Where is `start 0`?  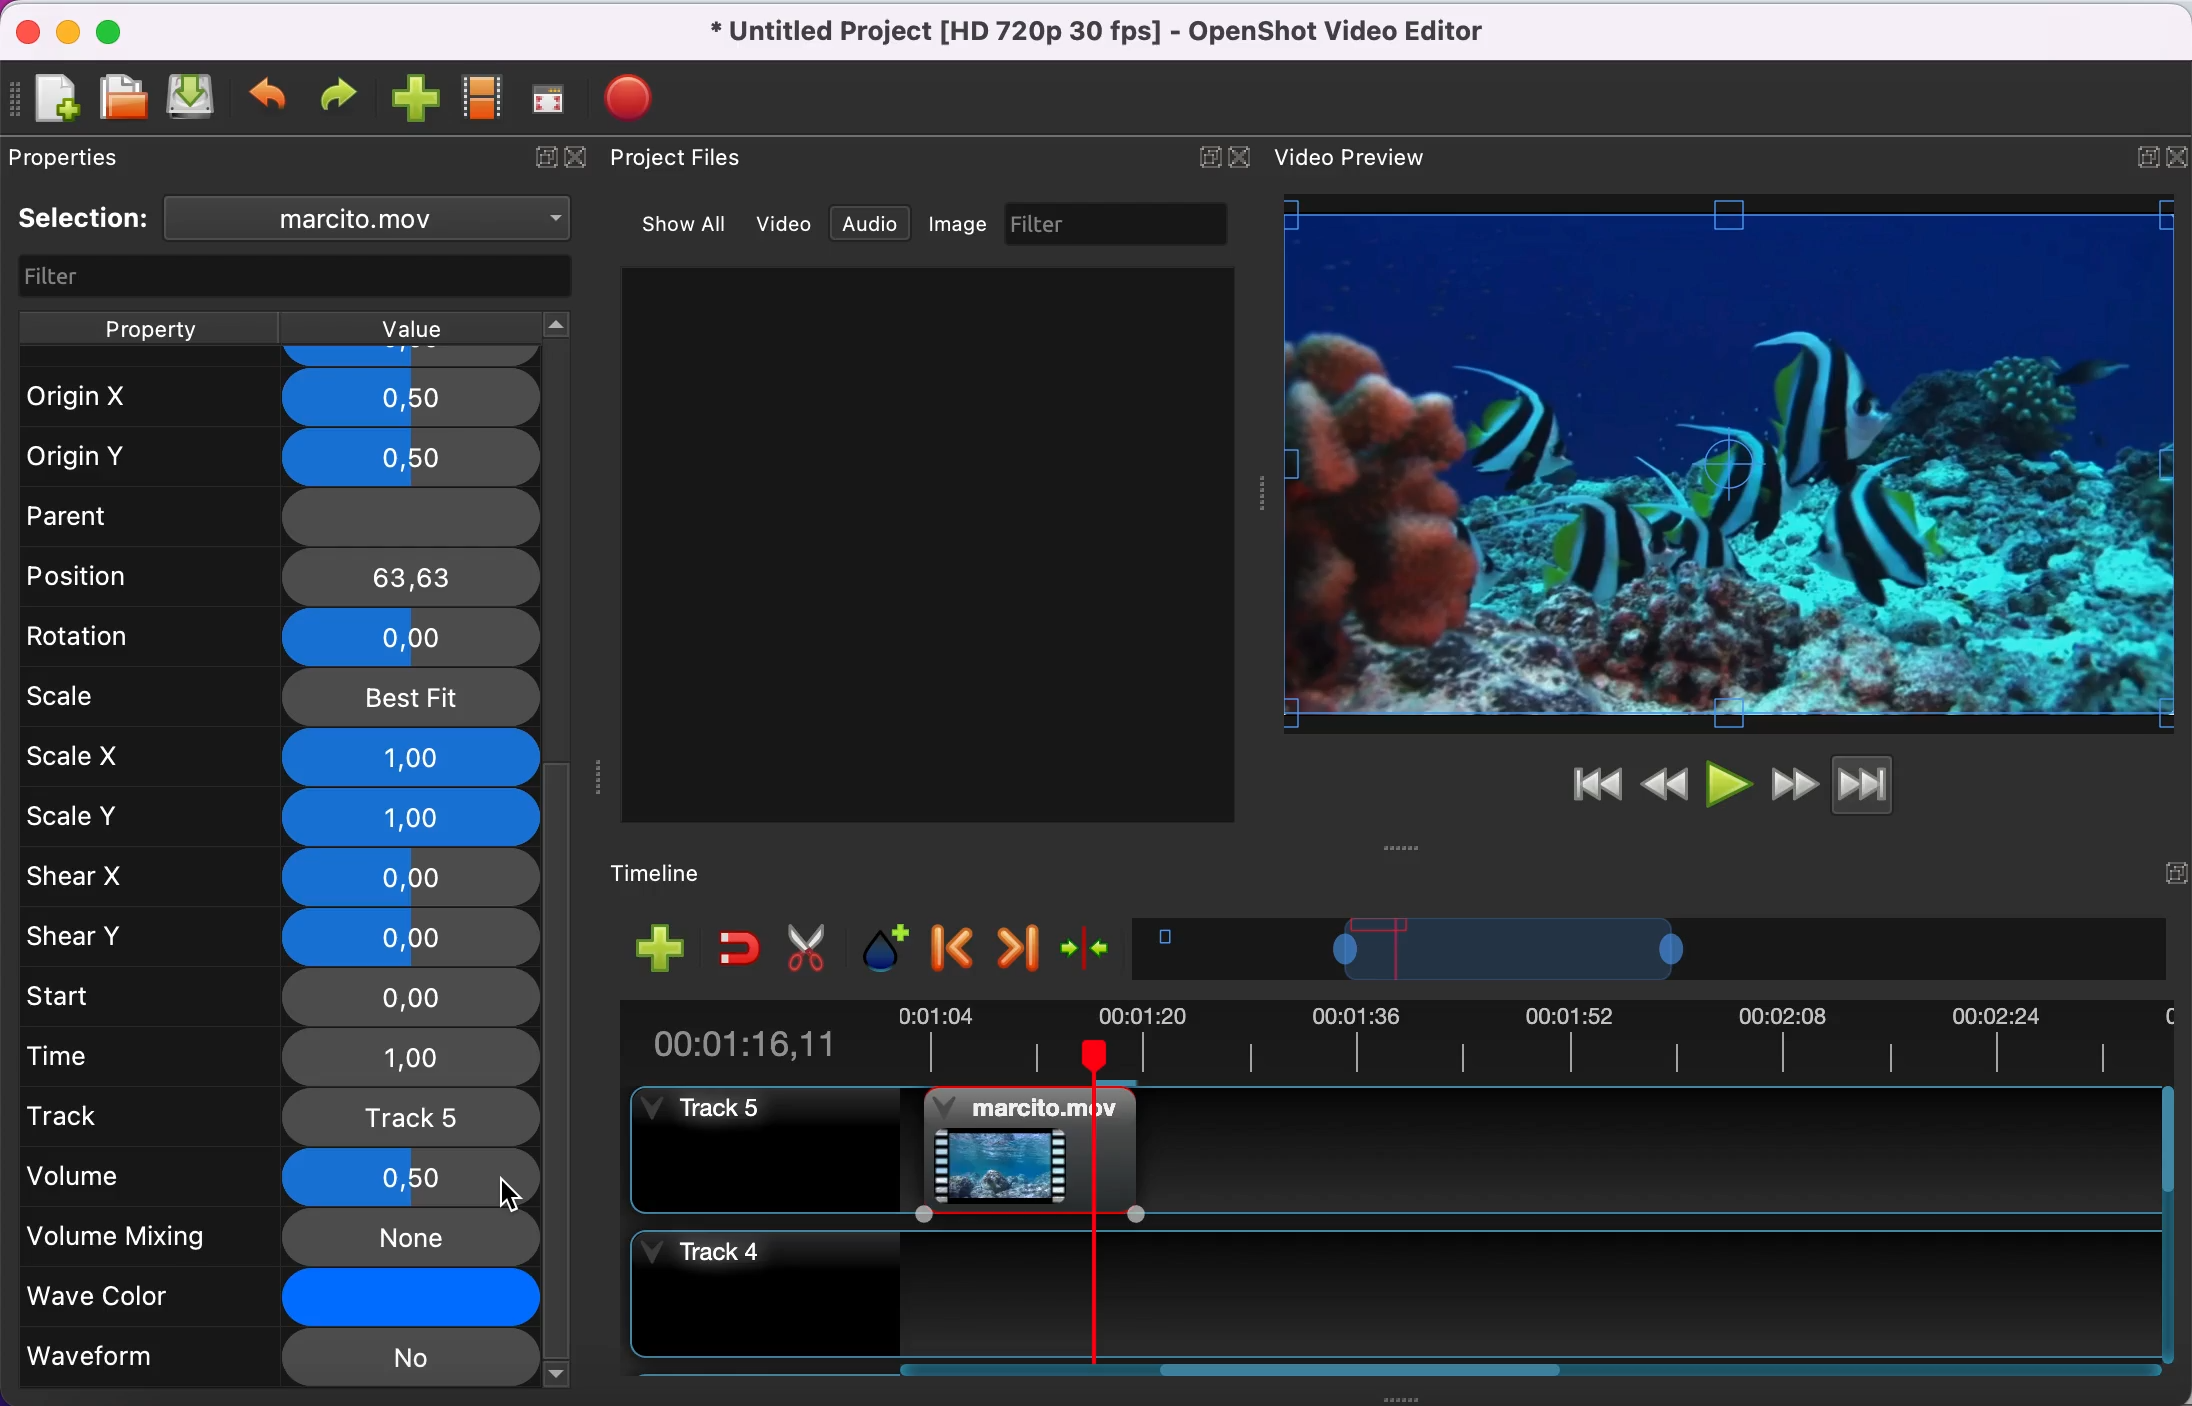
start 0 is located at coordinates (278, 995).